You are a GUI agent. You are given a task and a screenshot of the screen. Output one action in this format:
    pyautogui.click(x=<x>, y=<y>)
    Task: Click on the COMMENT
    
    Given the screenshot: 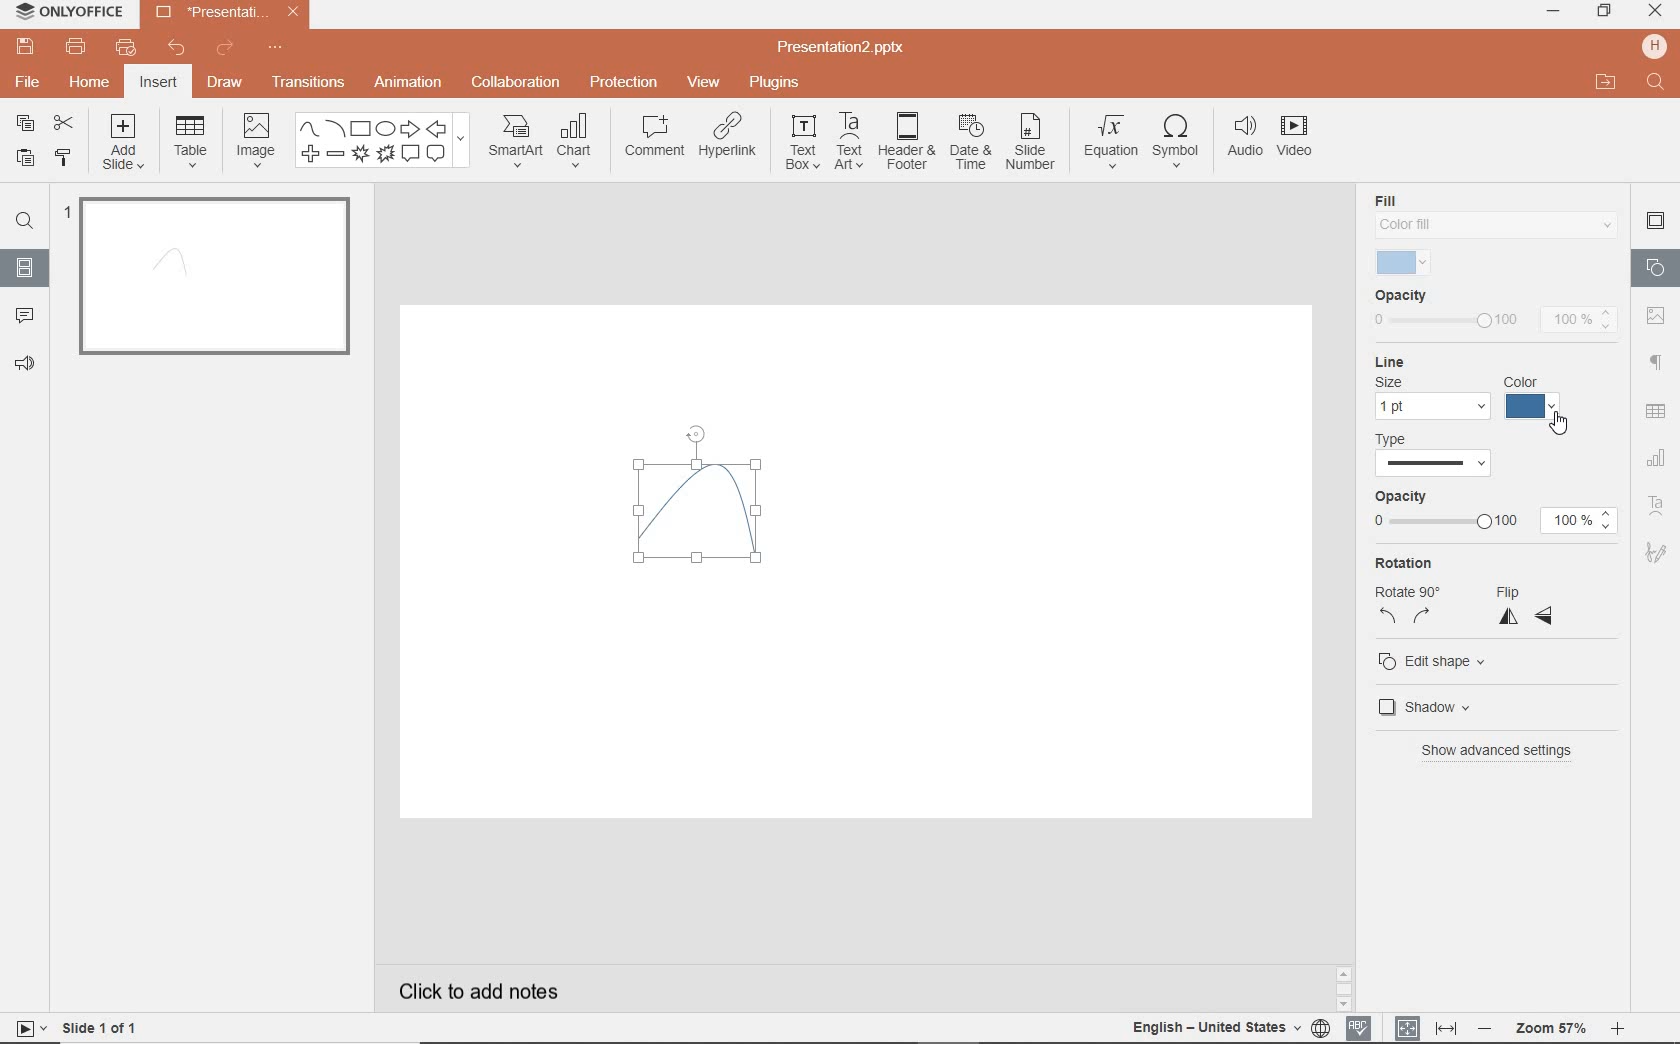 What is the action you would take?
    pyautogui.click(x=652, y=139)
    